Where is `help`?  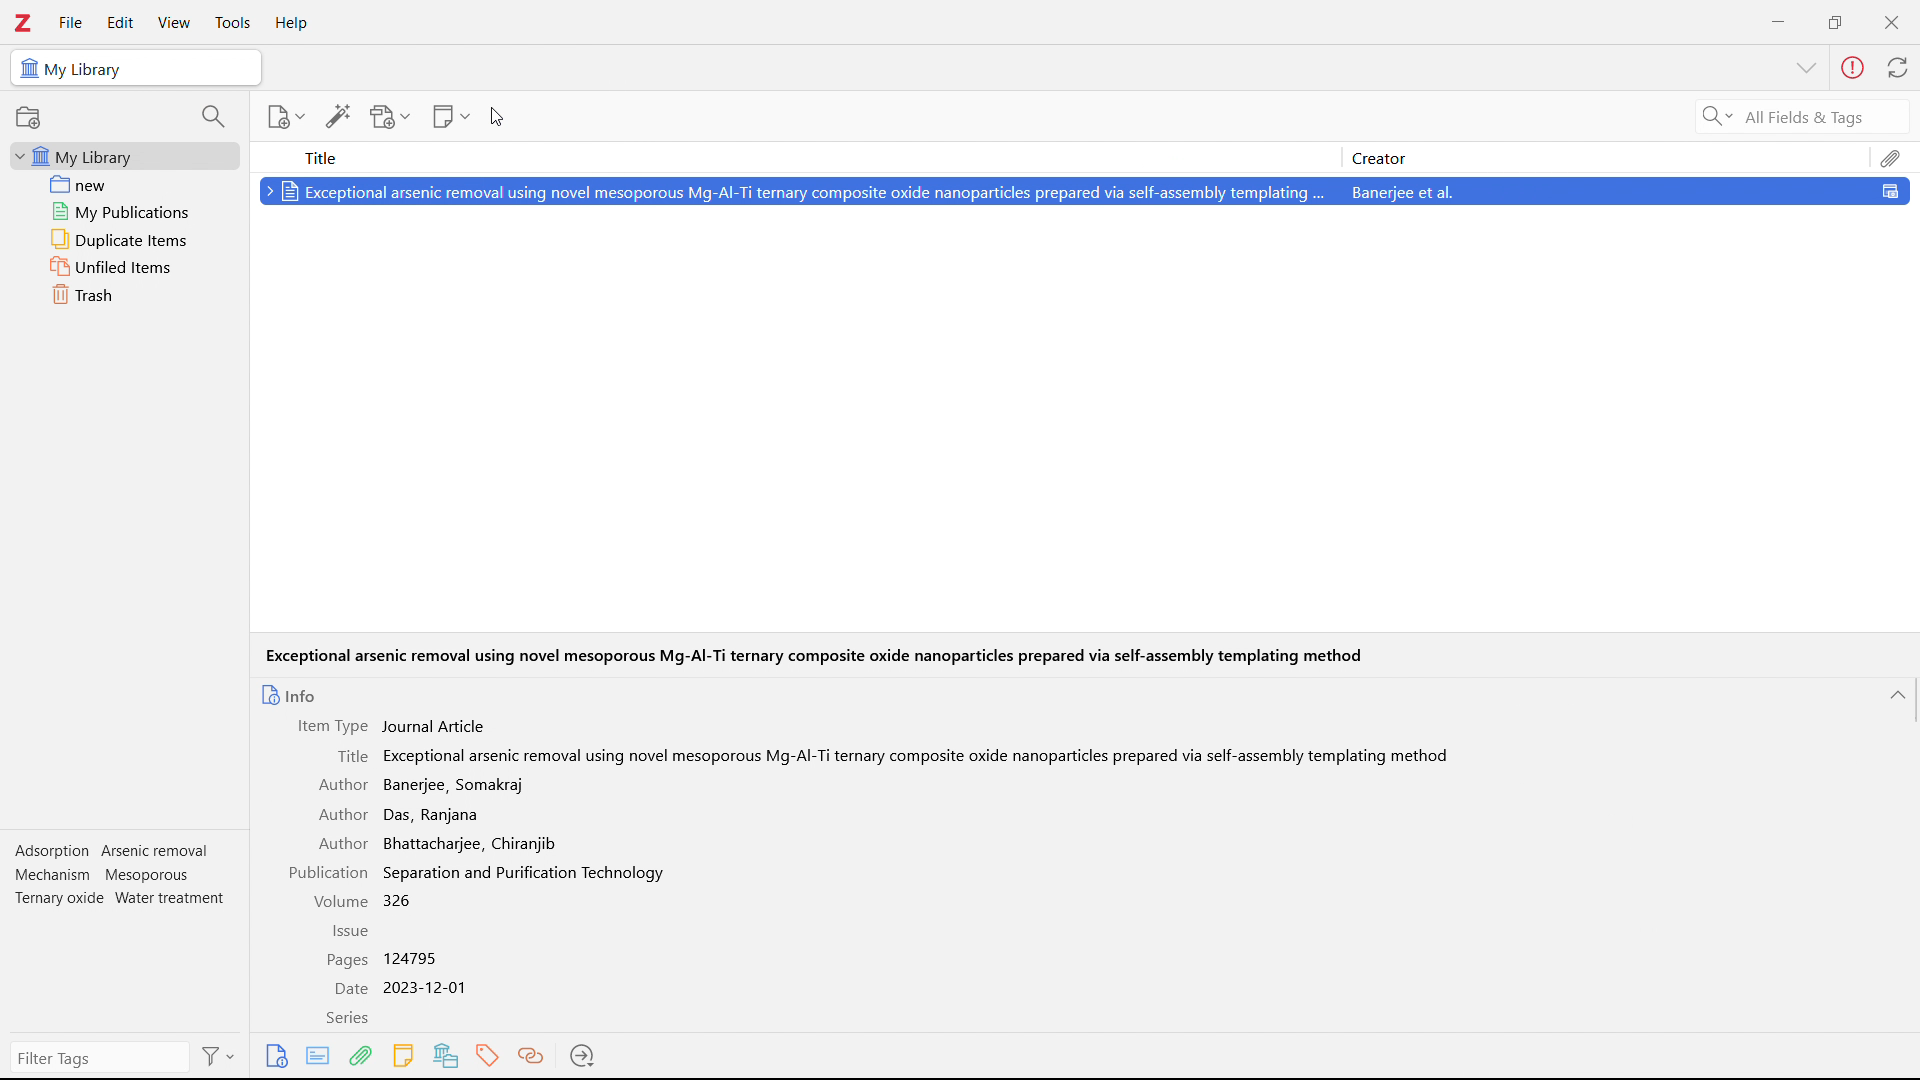 help is located at coordinates (294, 23).